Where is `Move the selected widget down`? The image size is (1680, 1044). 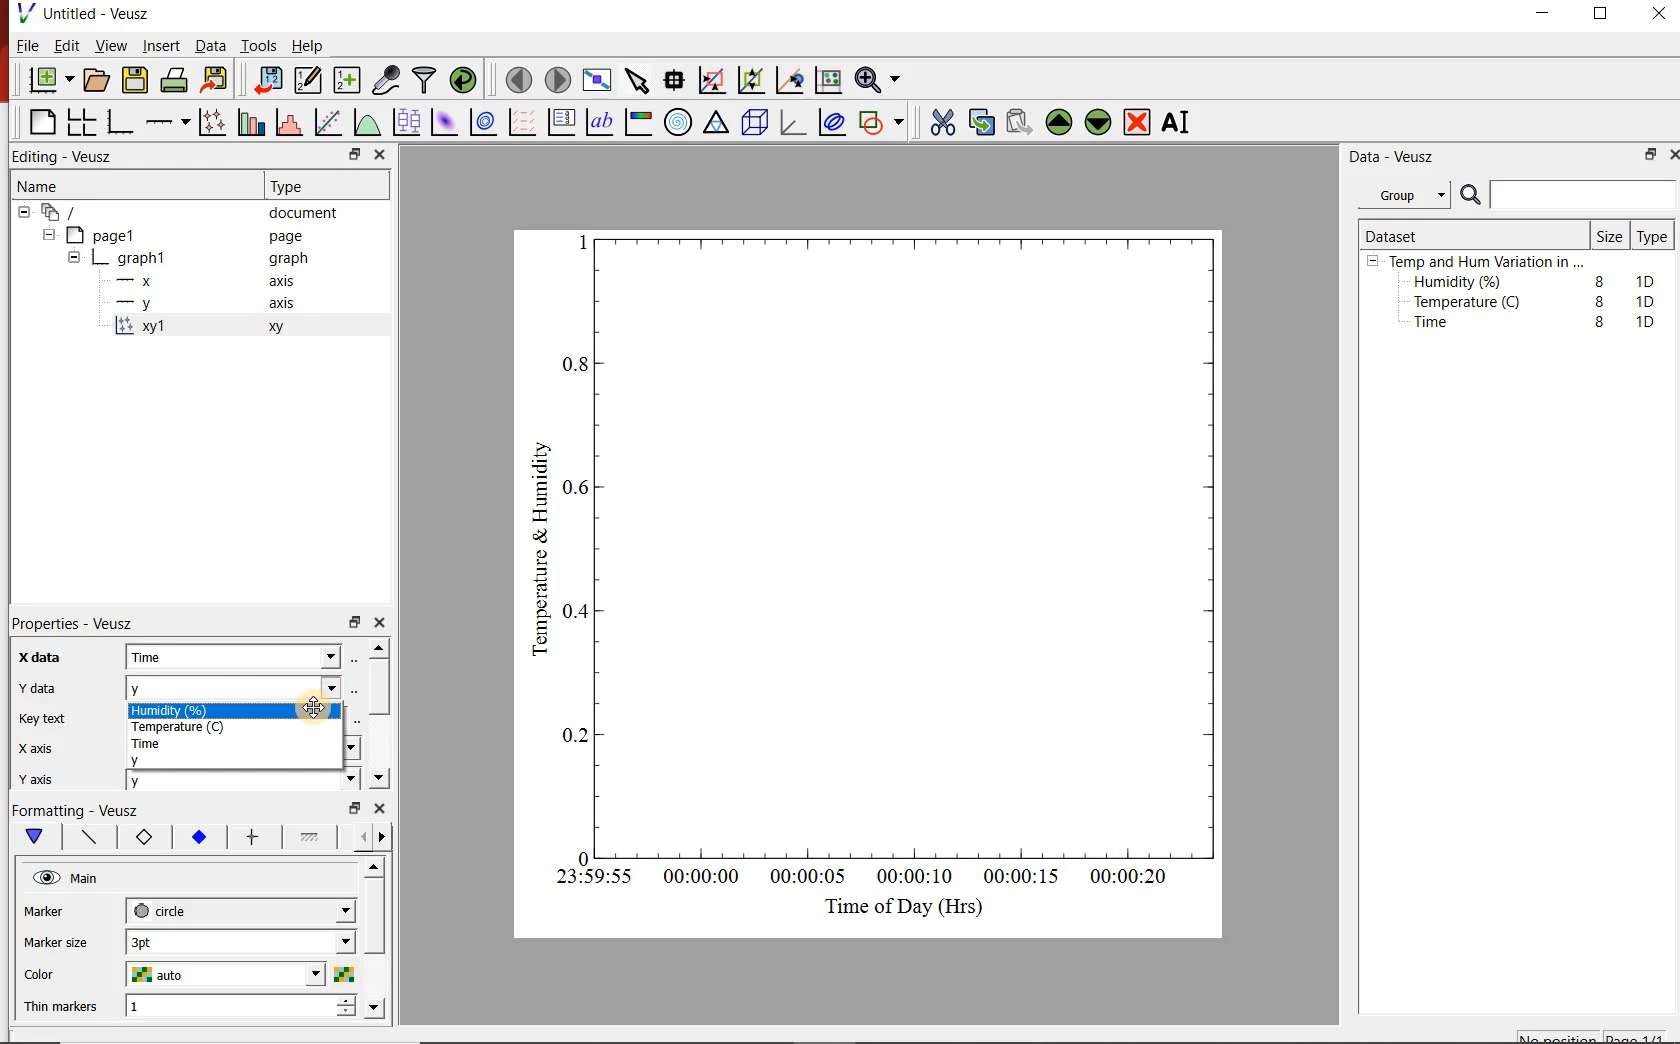
Move the selected widget down is located at coordinates (1101, 122).